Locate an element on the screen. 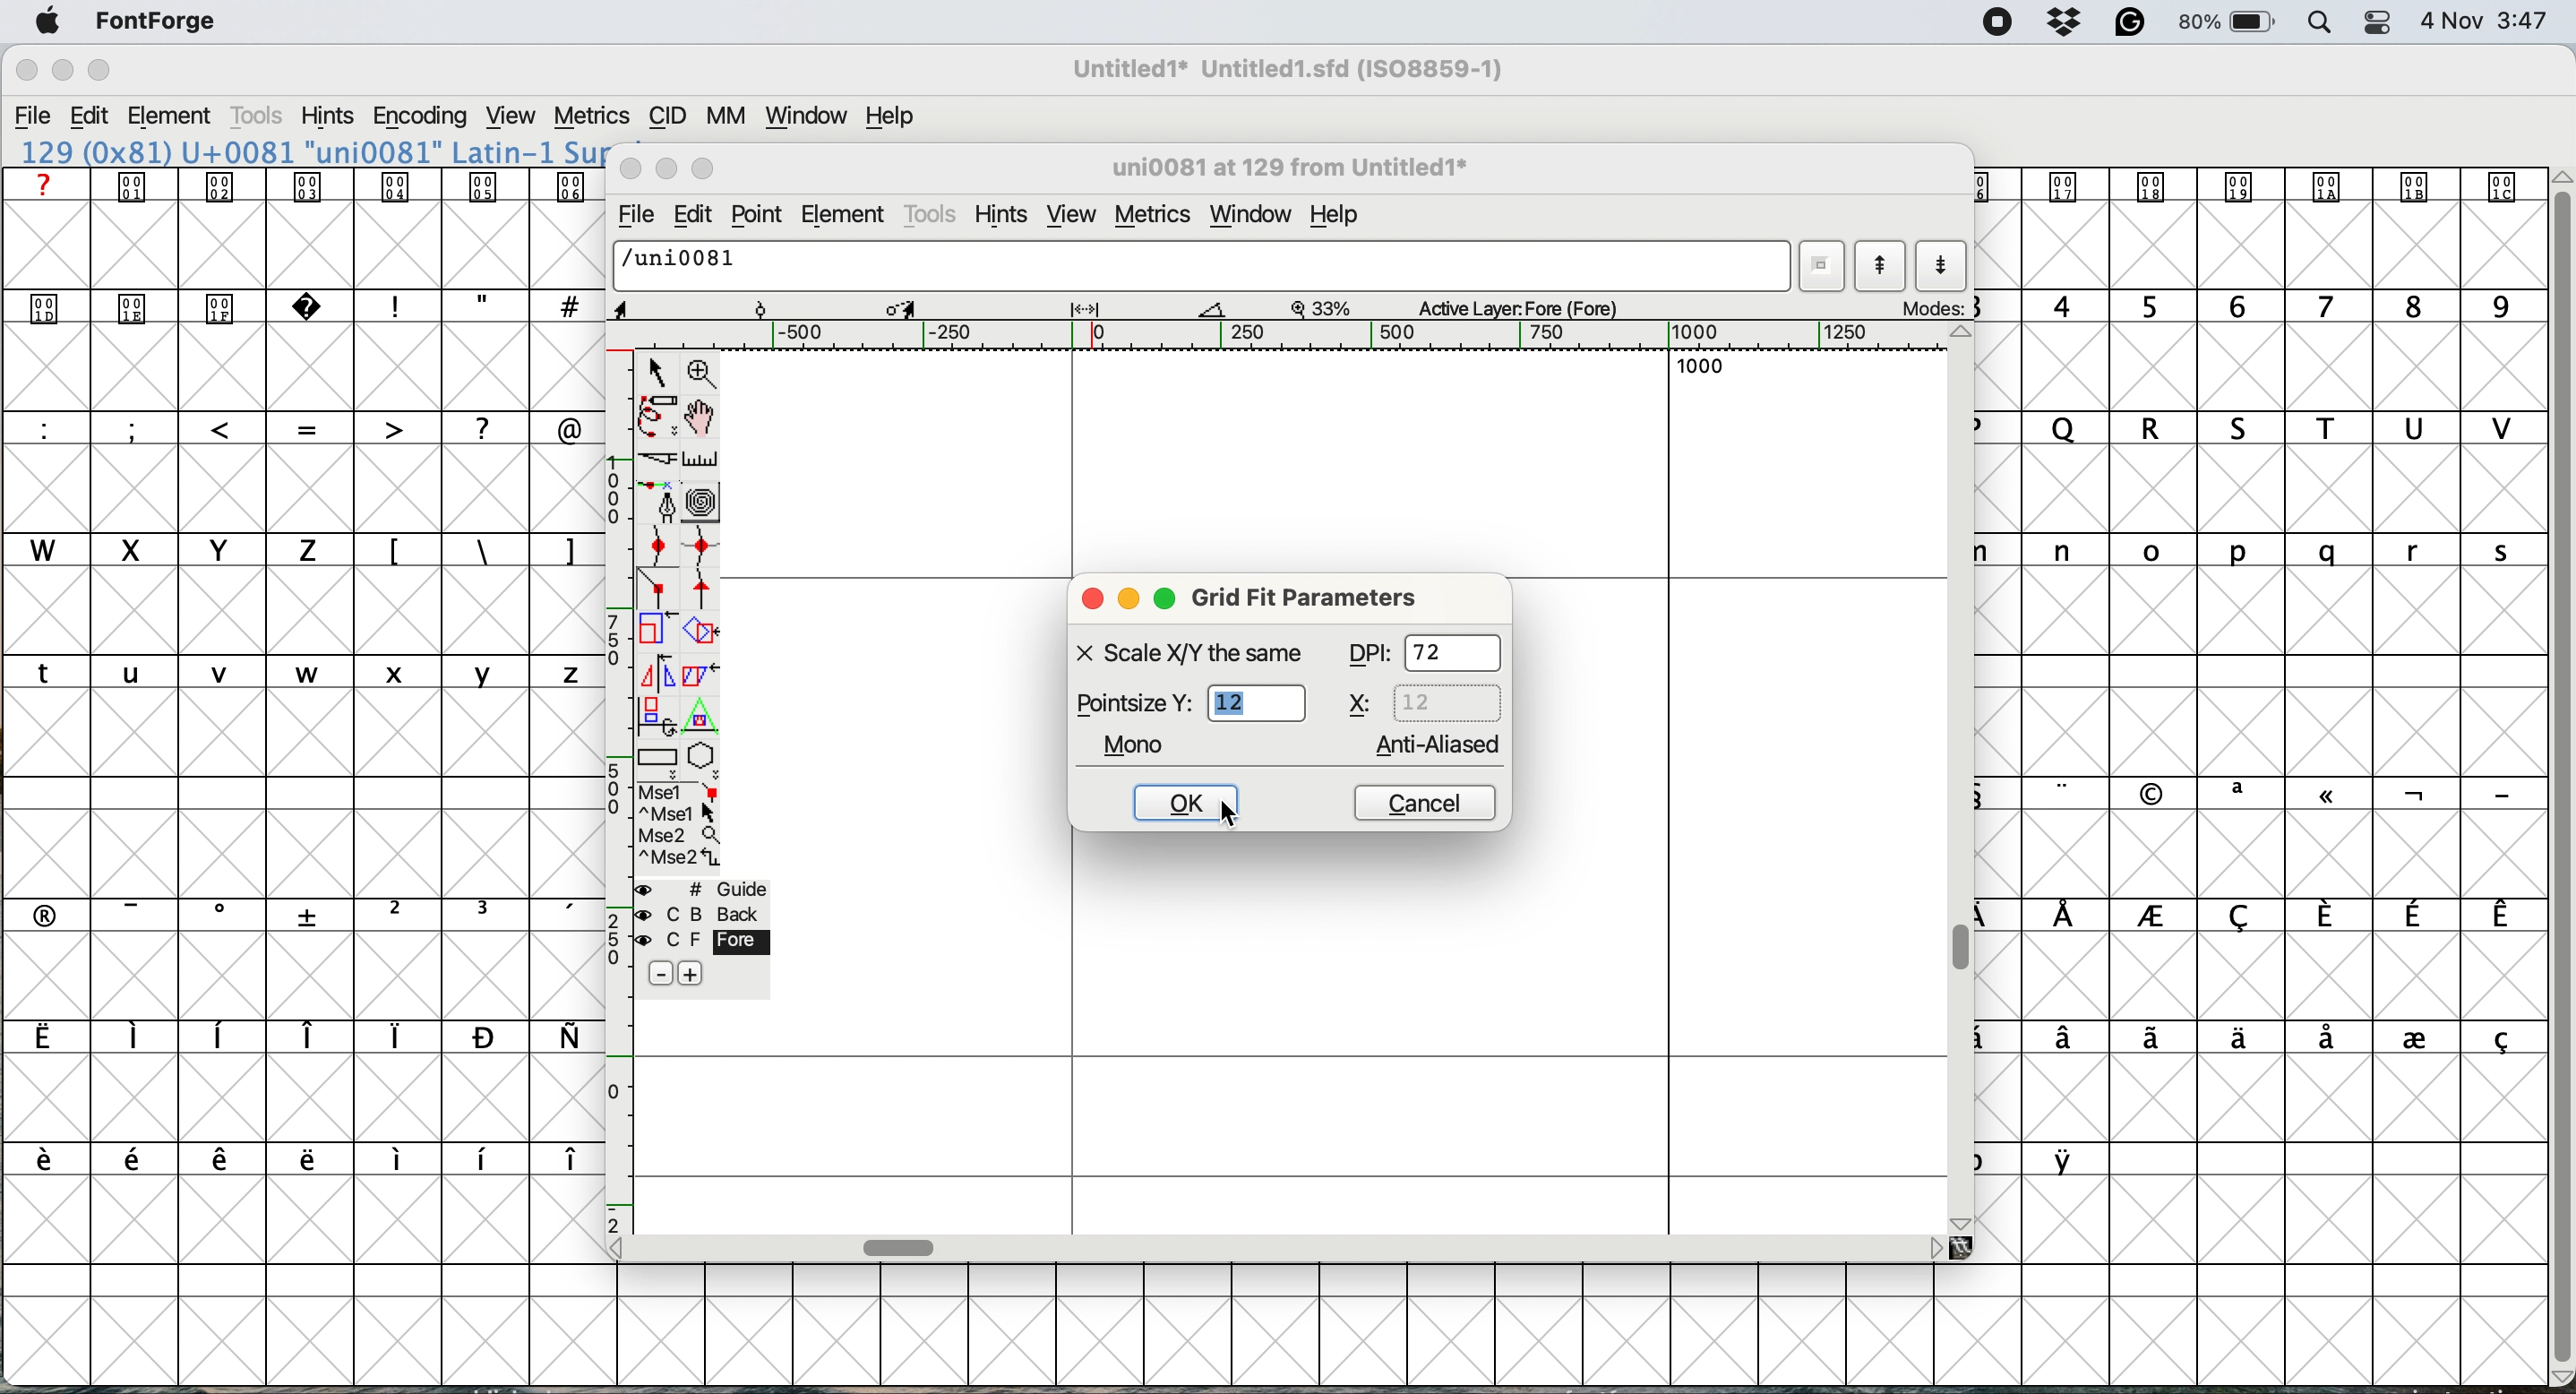 The image size is (2576, 1394). DPI is located at coordinates (1420, 653).